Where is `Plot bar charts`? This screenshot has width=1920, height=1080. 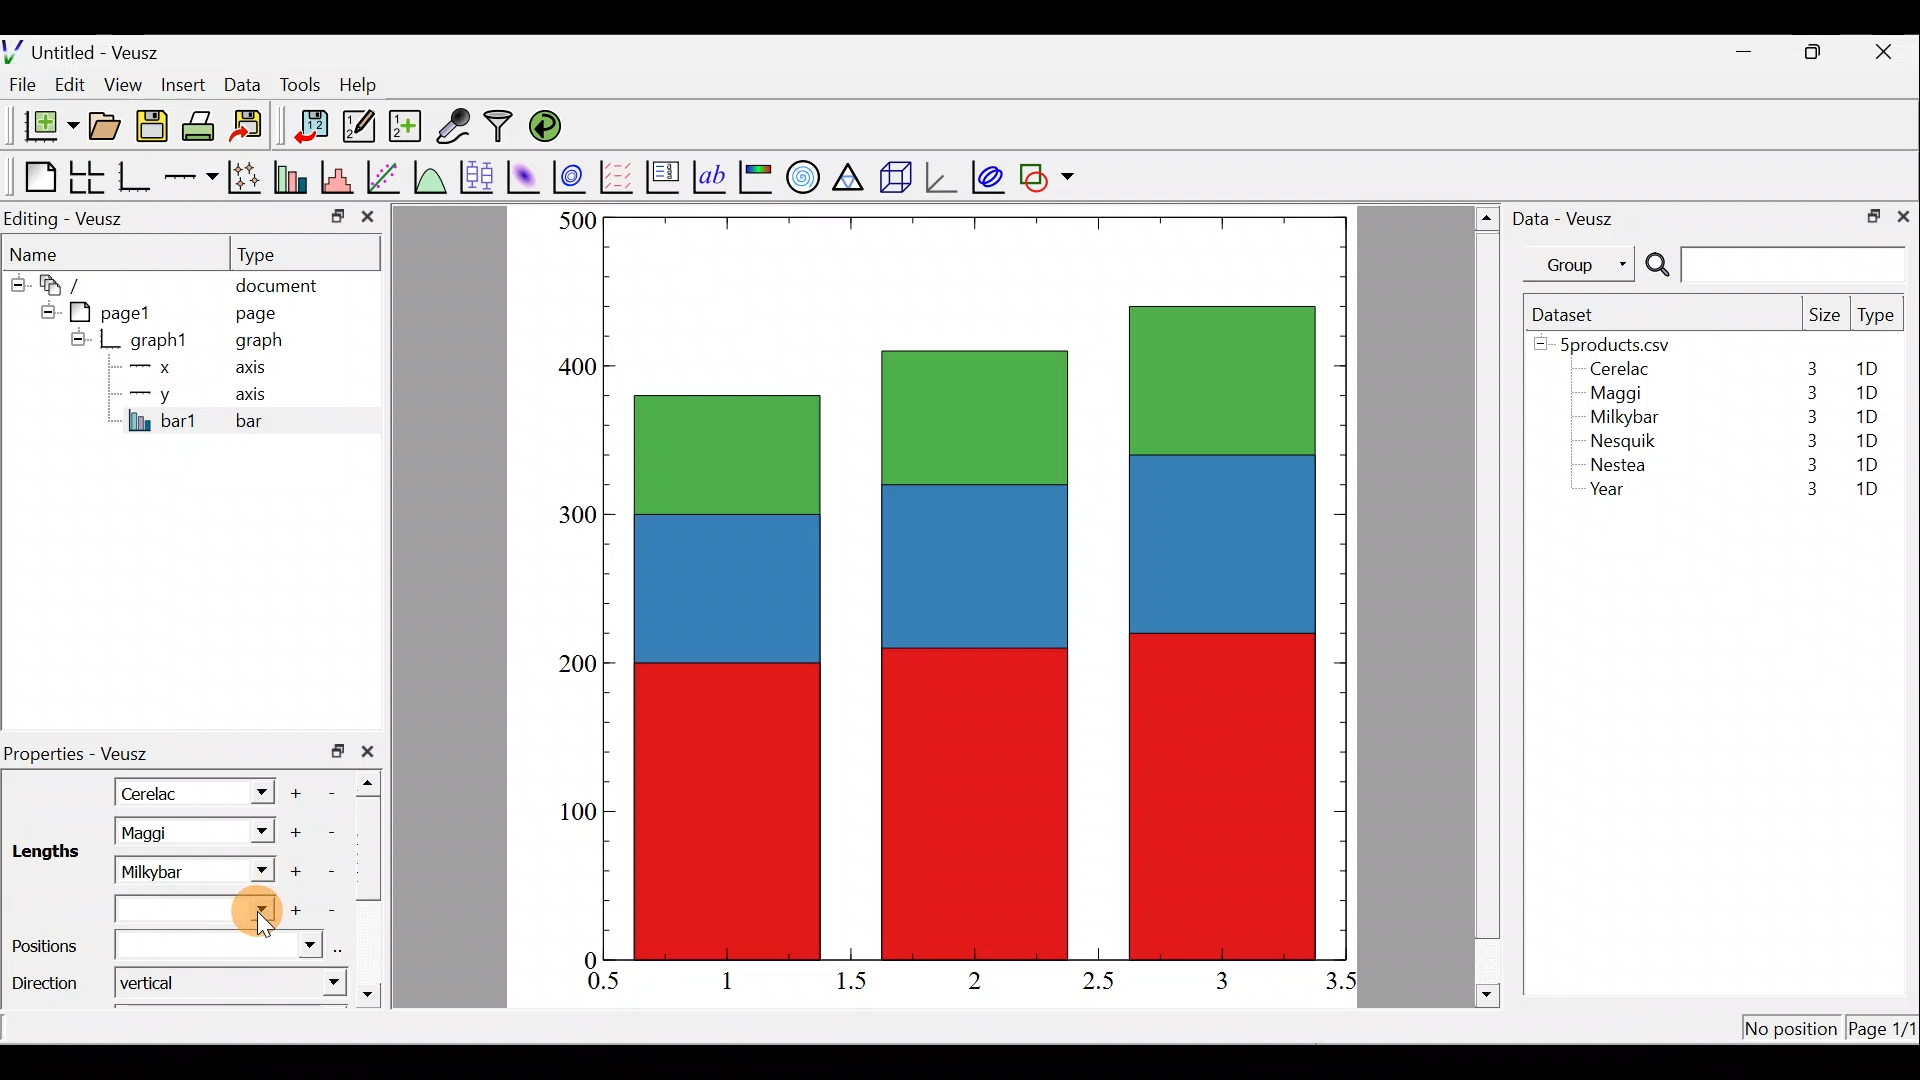
Plot bar charts is located at coordinates (293, 175).